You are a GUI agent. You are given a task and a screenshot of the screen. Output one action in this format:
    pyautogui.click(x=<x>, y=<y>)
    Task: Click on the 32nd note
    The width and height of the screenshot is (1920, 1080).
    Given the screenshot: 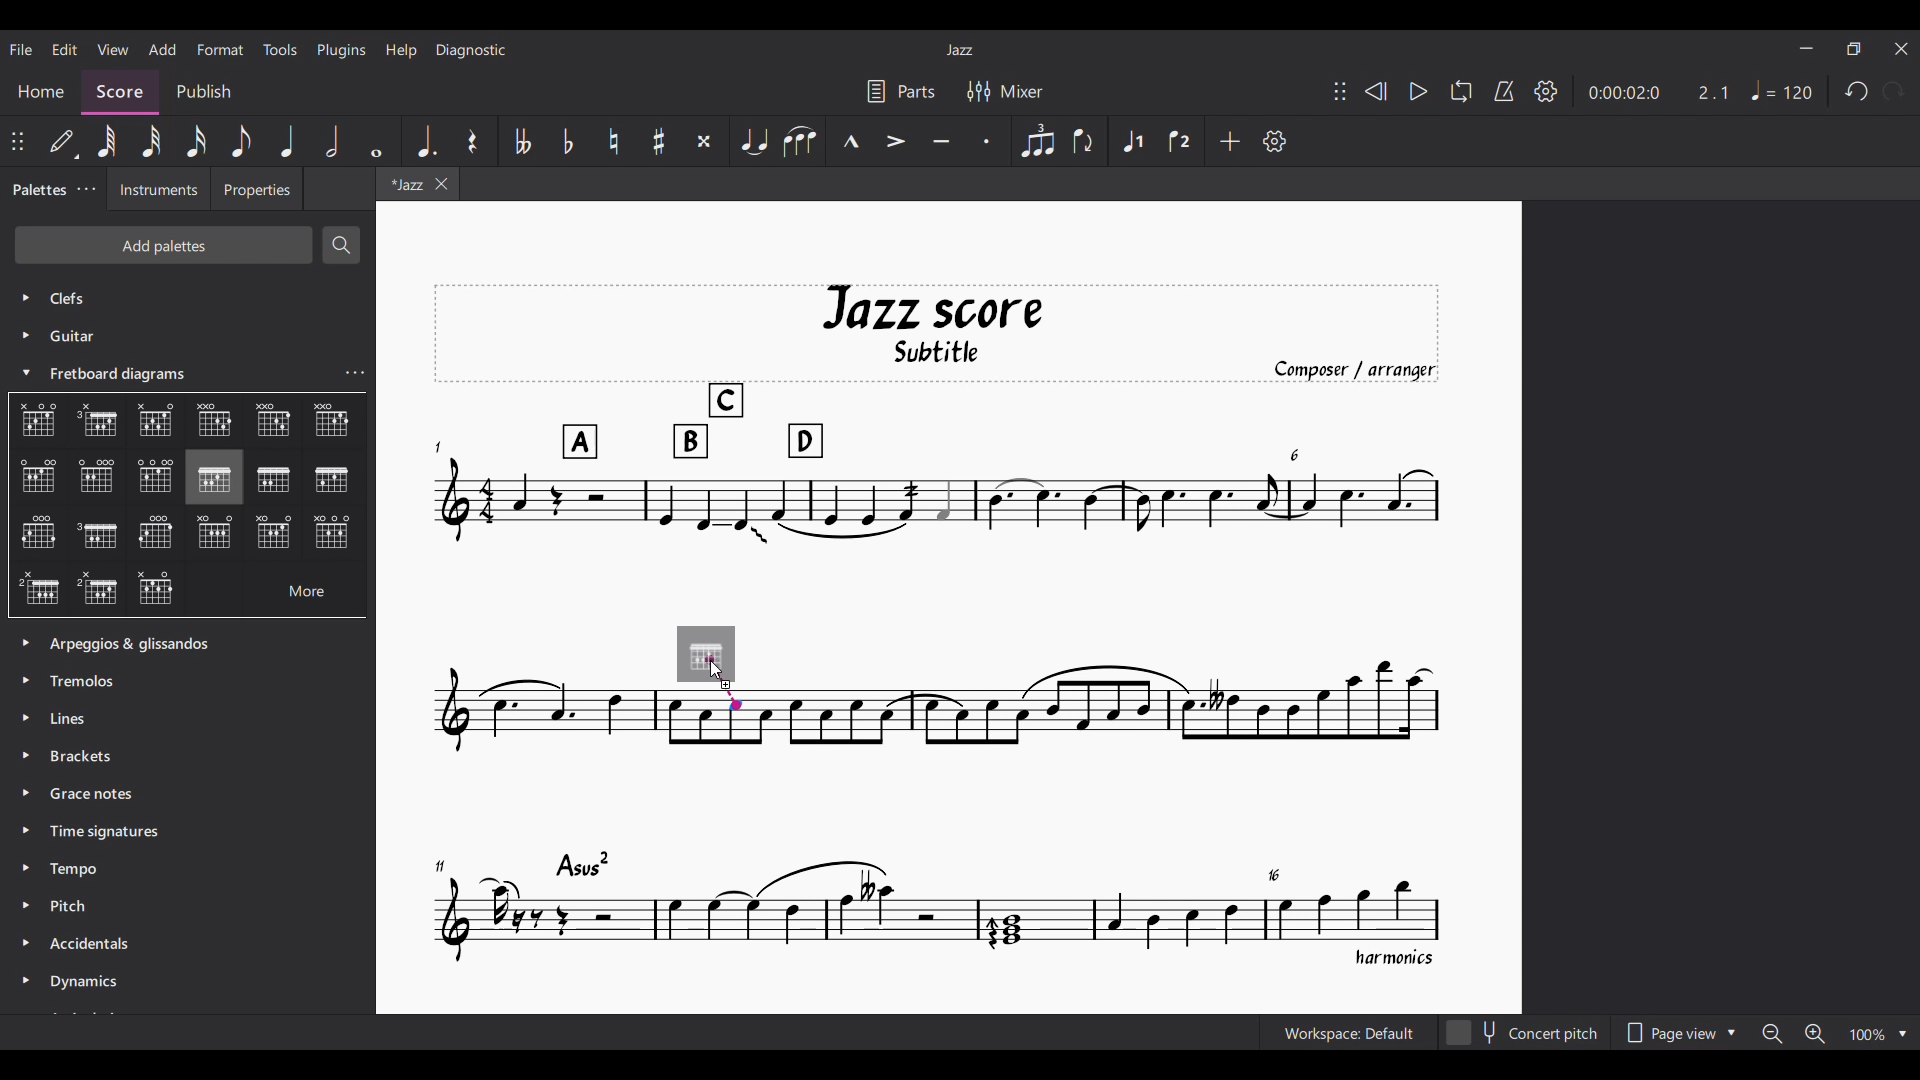 What is the action you would take?
    pyautogui.click(x=152, y=141)
    